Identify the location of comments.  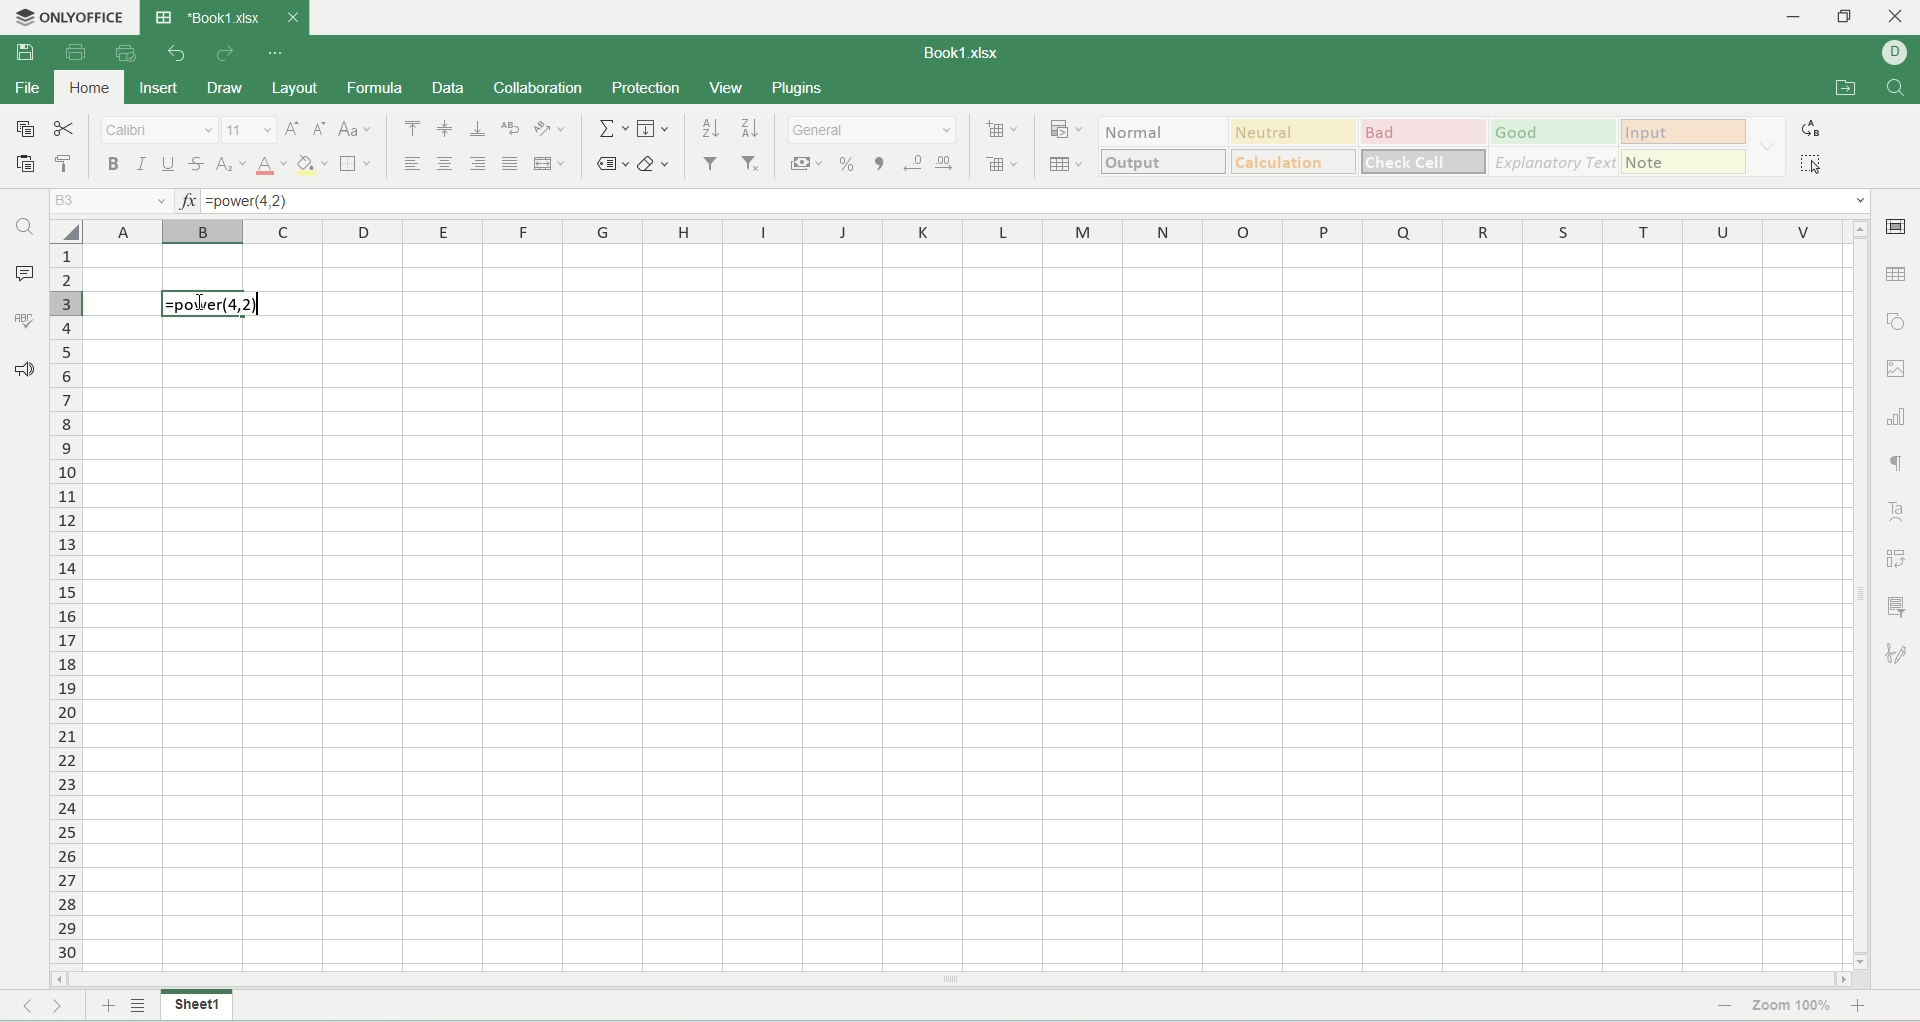
(23, 271).